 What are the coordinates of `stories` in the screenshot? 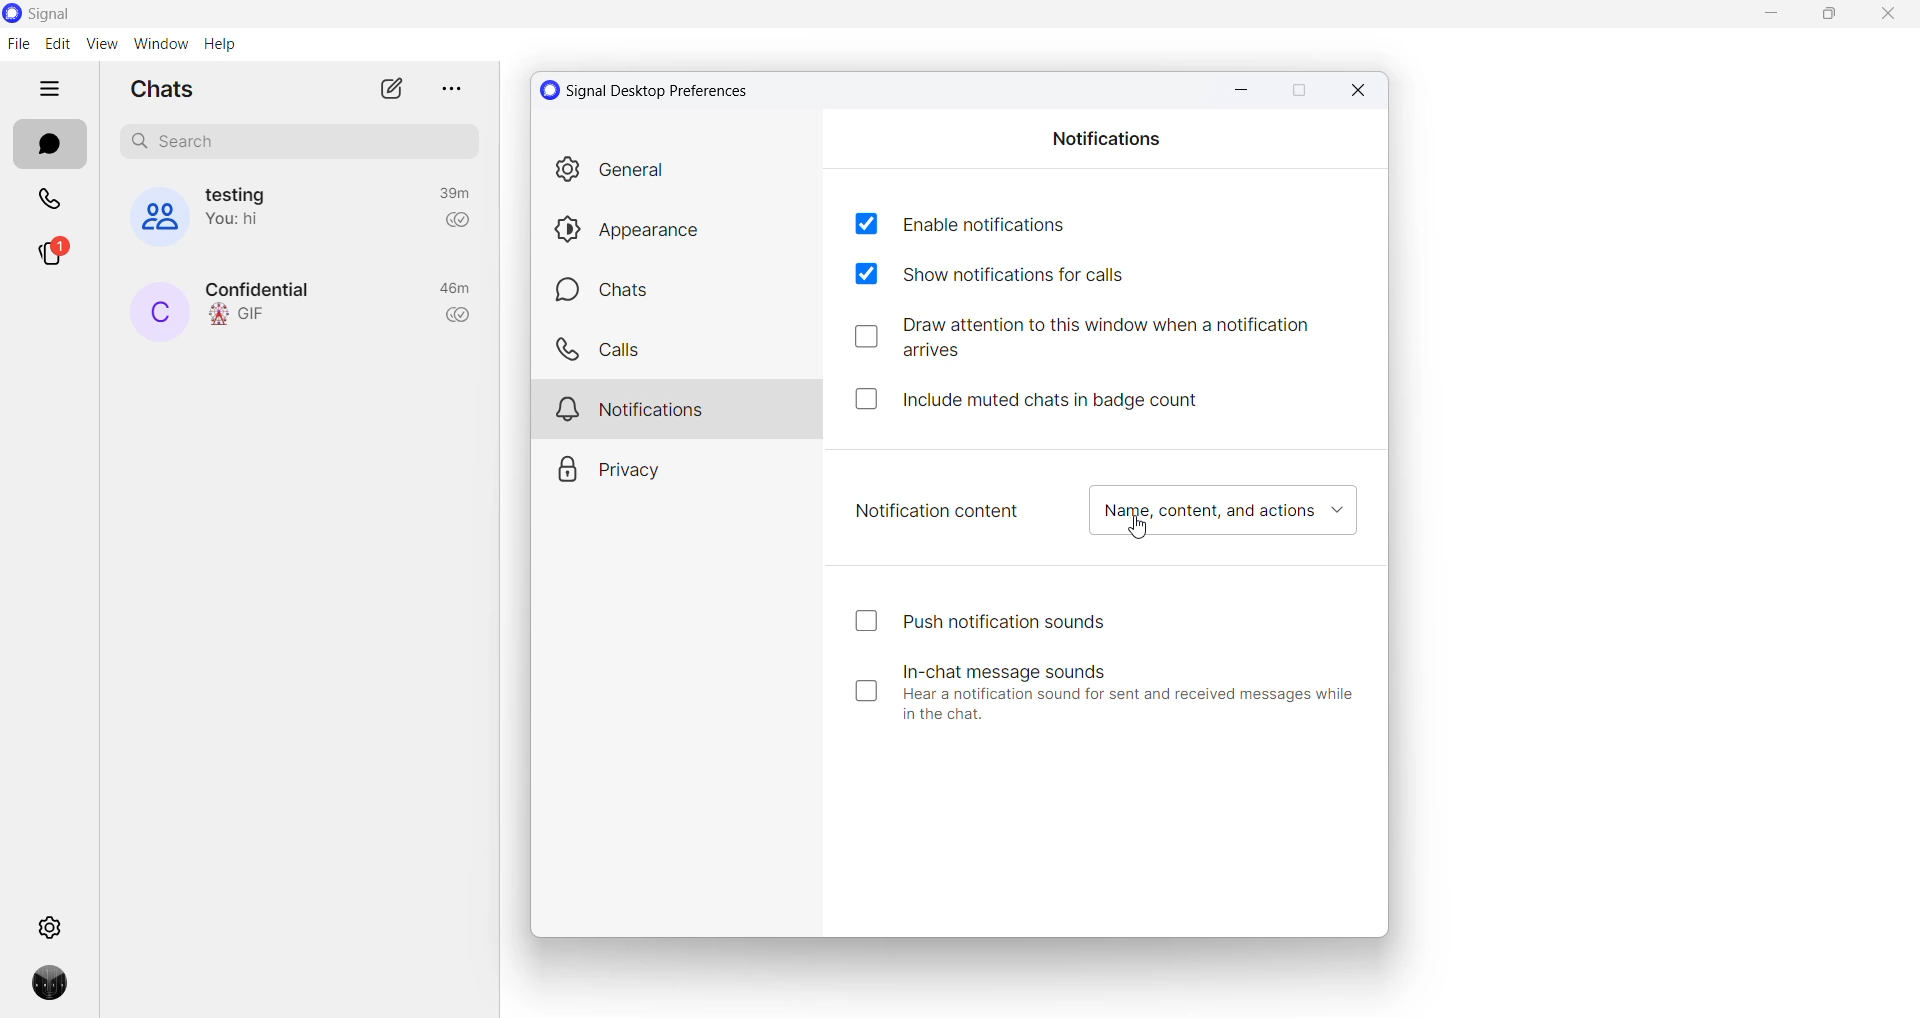 It's located at (49, 259).